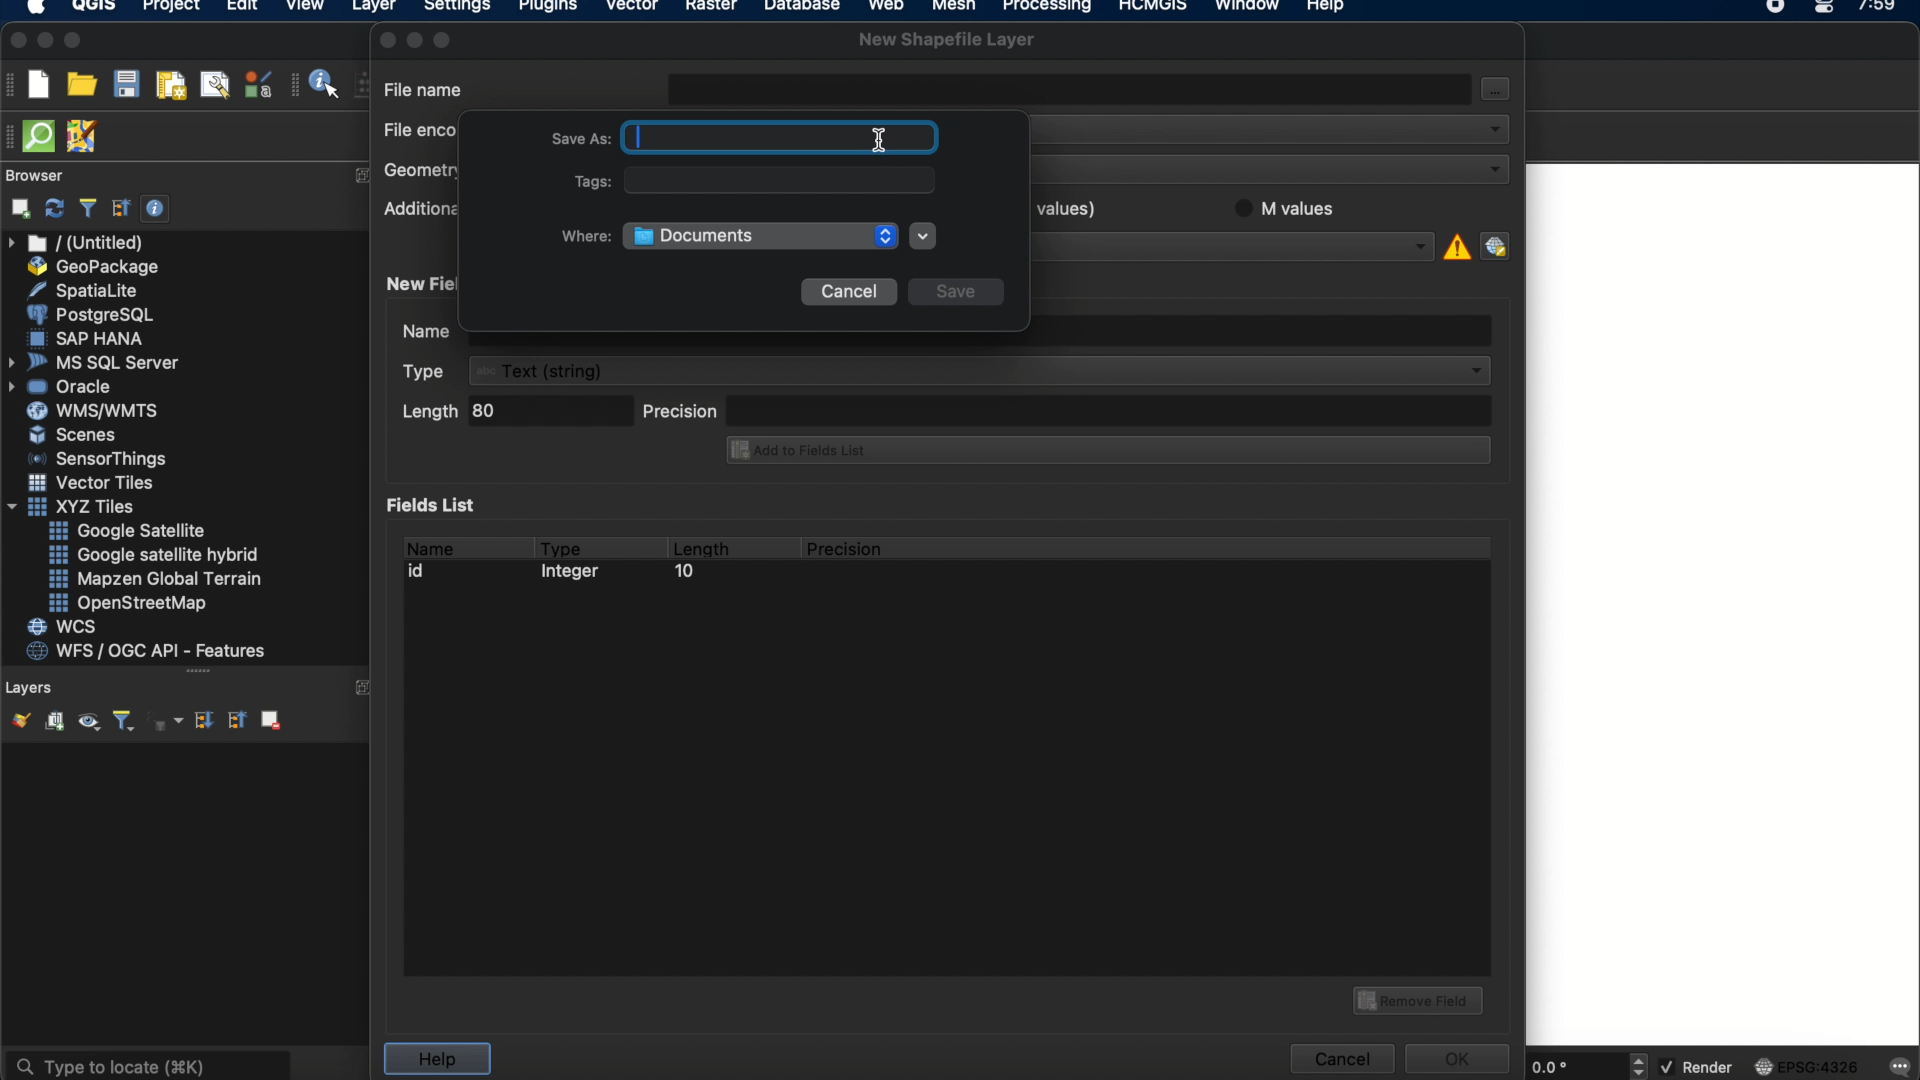 The height and width of the screenshot is (1080, 1920). I want to click on current crs, so click(1807, 1065).